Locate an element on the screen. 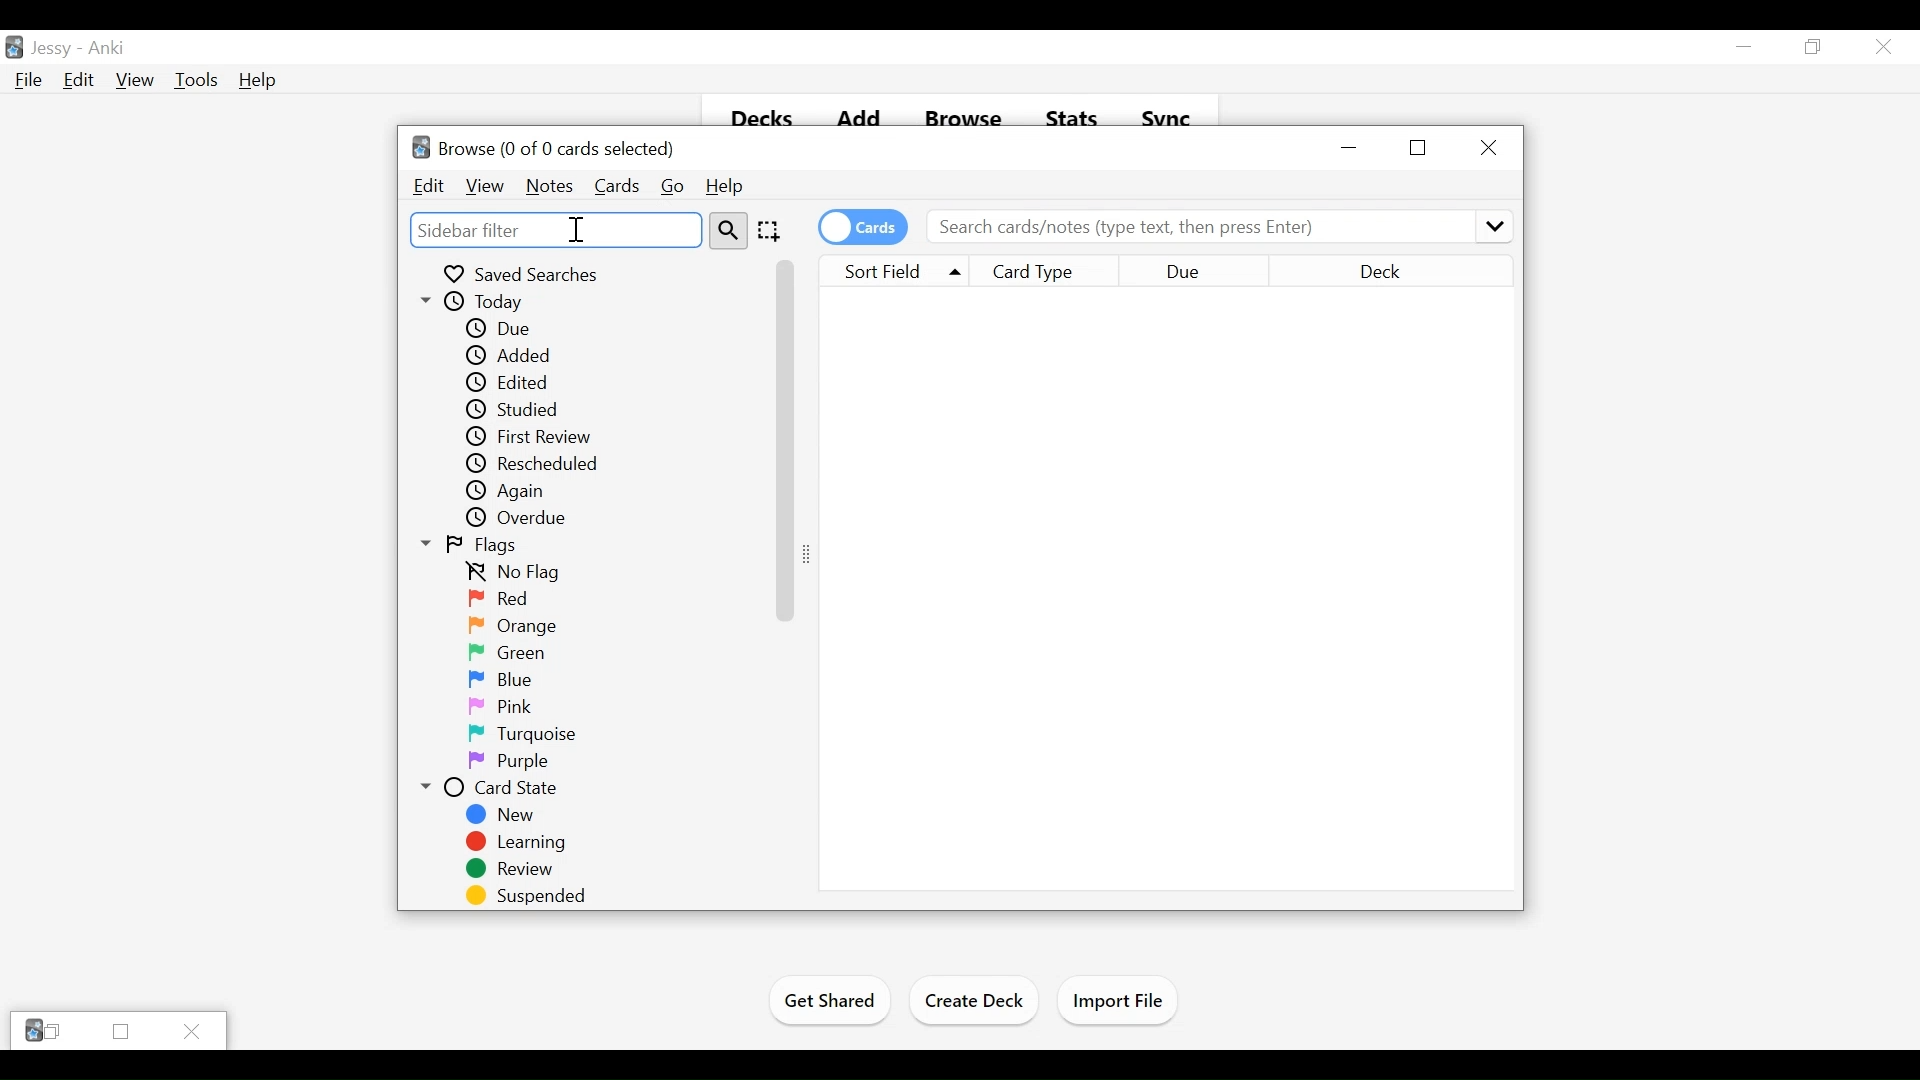 This screenshot has width=1920, height=1080. Red is located at coordinates (499, 598).